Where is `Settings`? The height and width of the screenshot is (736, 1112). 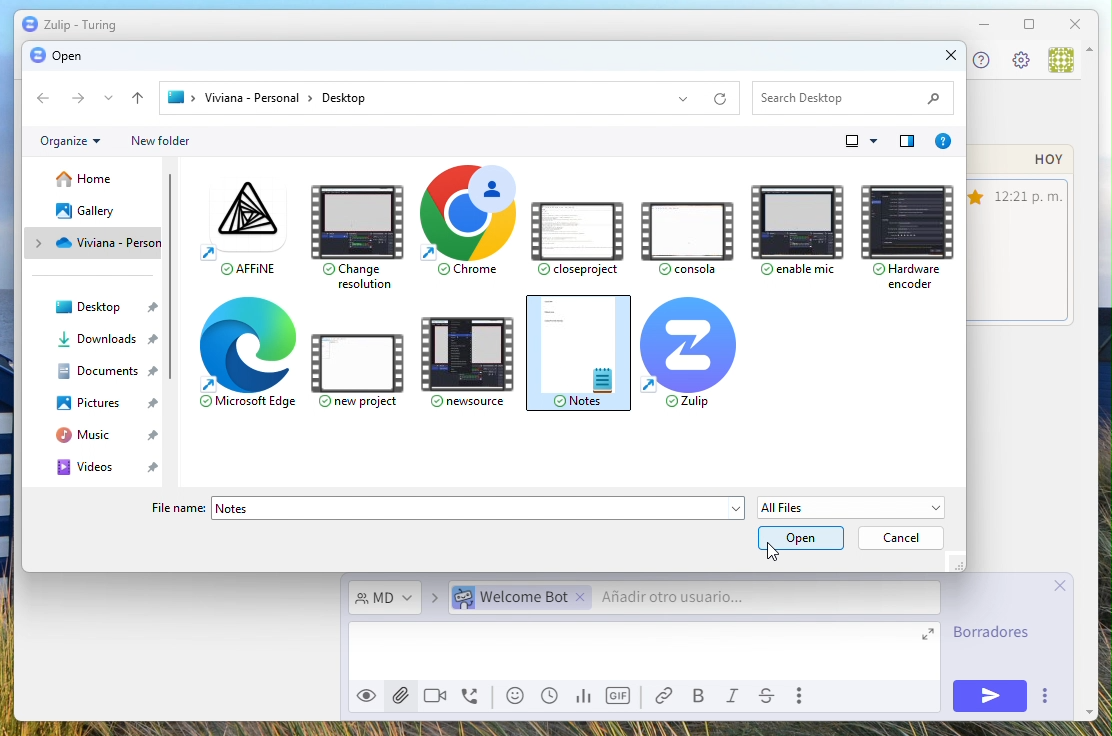
Settings is located at coordinates (1020, 62).